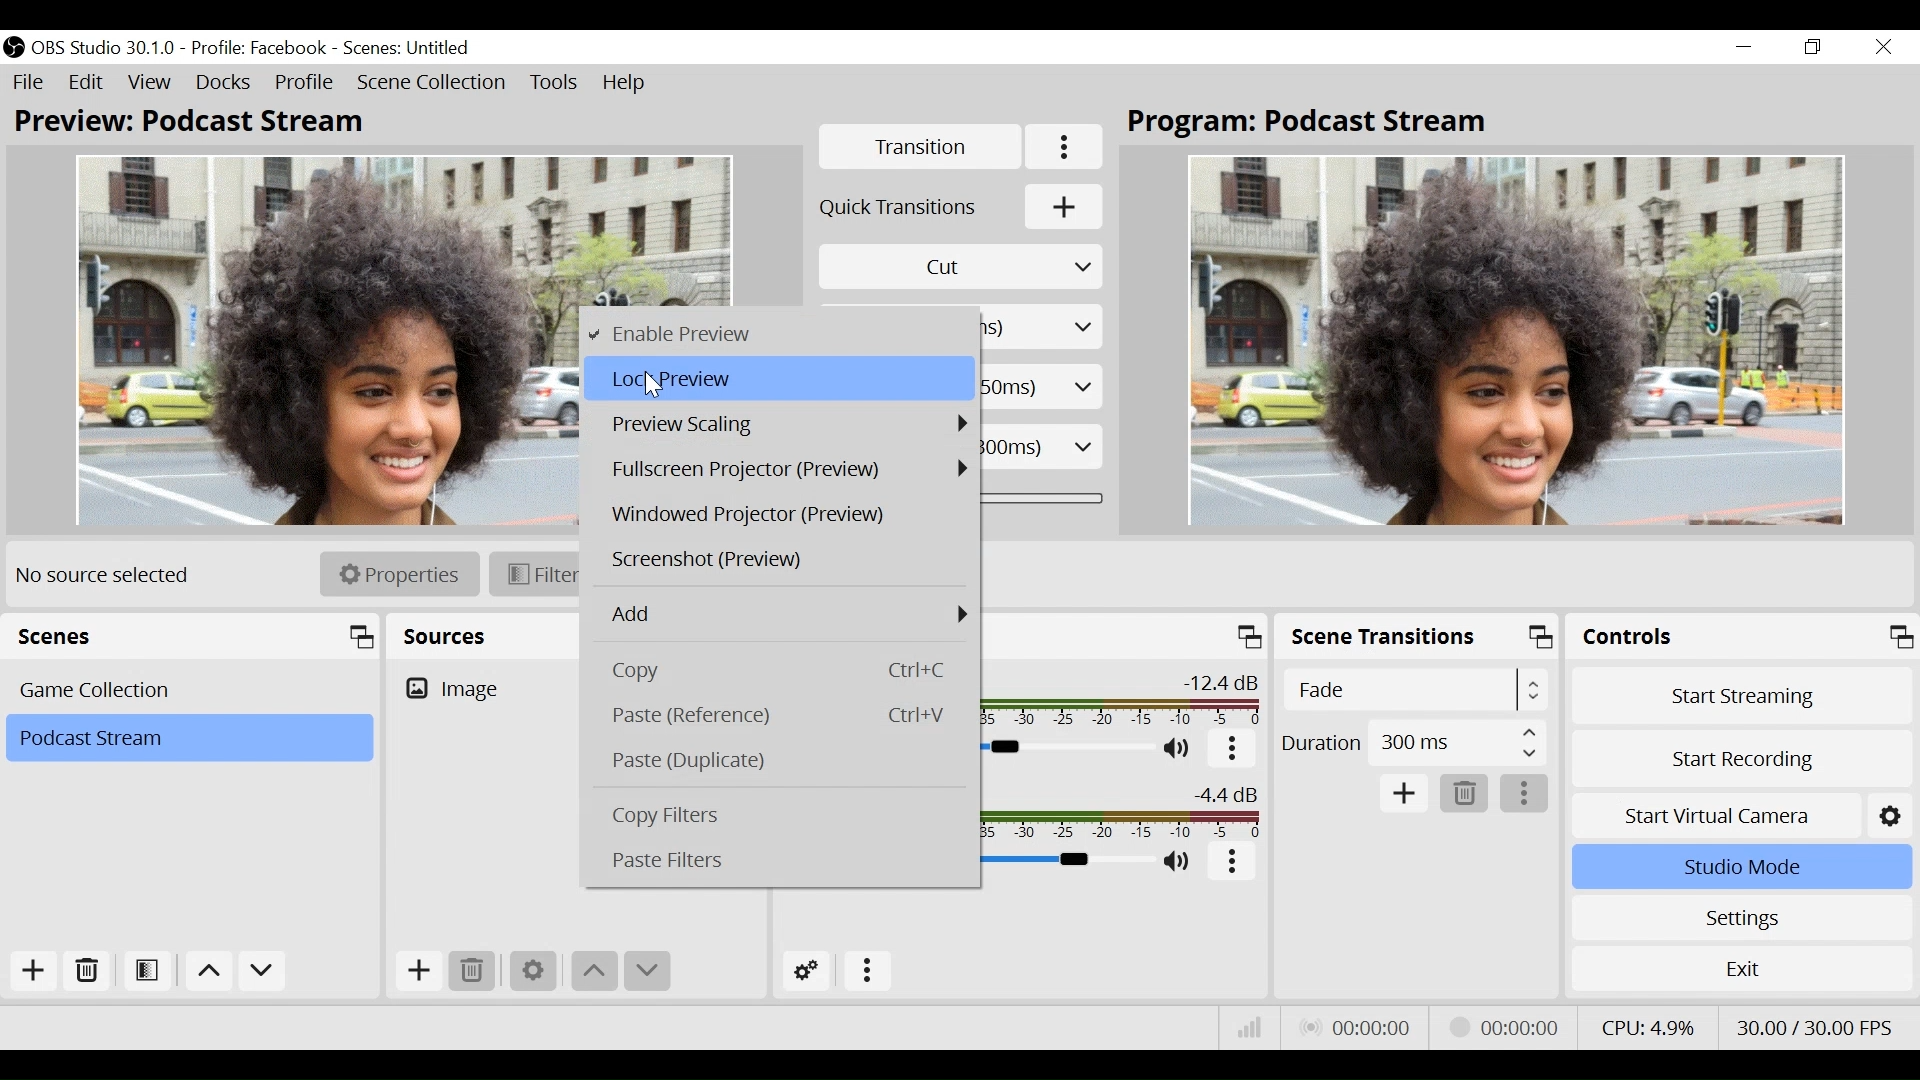 This screenshot has width=1920, height=1080. I want to click on more options, so click(869, 971).